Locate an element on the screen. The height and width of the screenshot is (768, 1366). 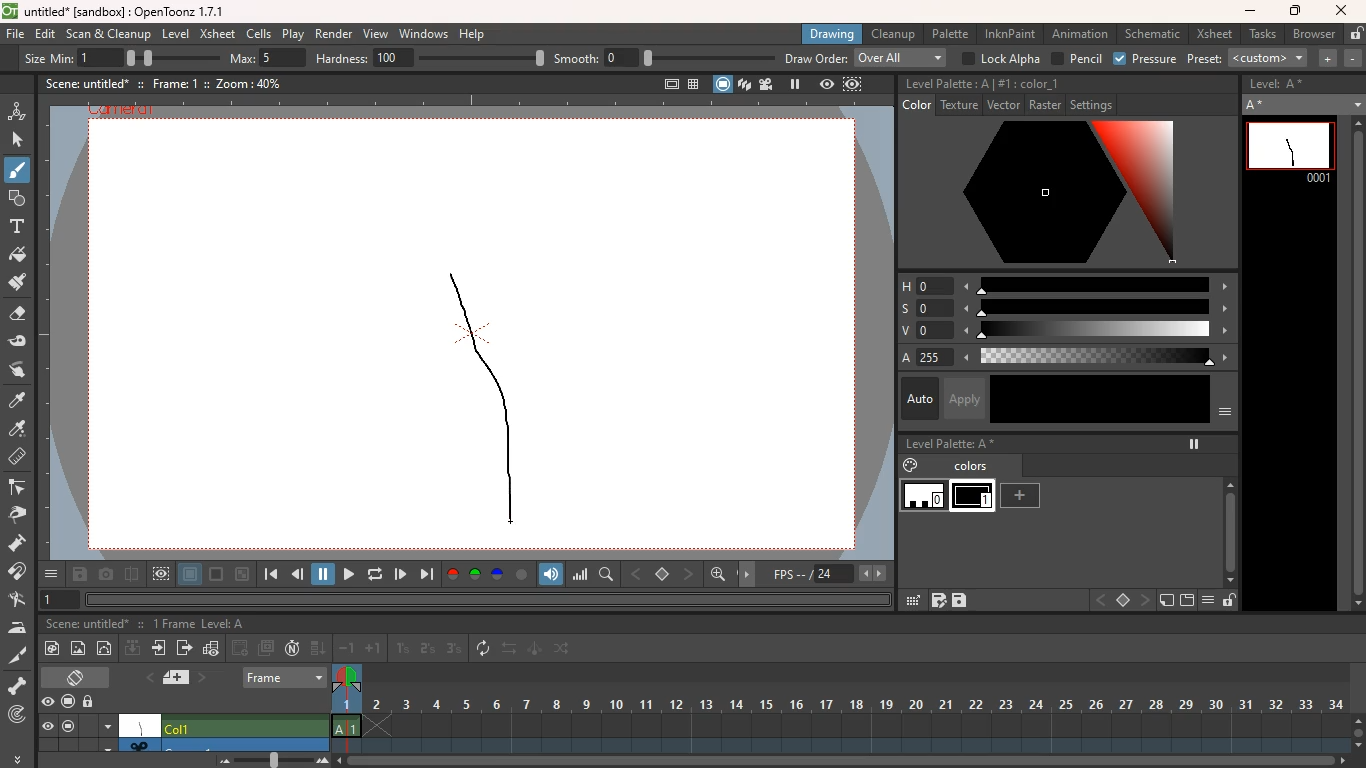
vector is located at coordinates (1001, 106).